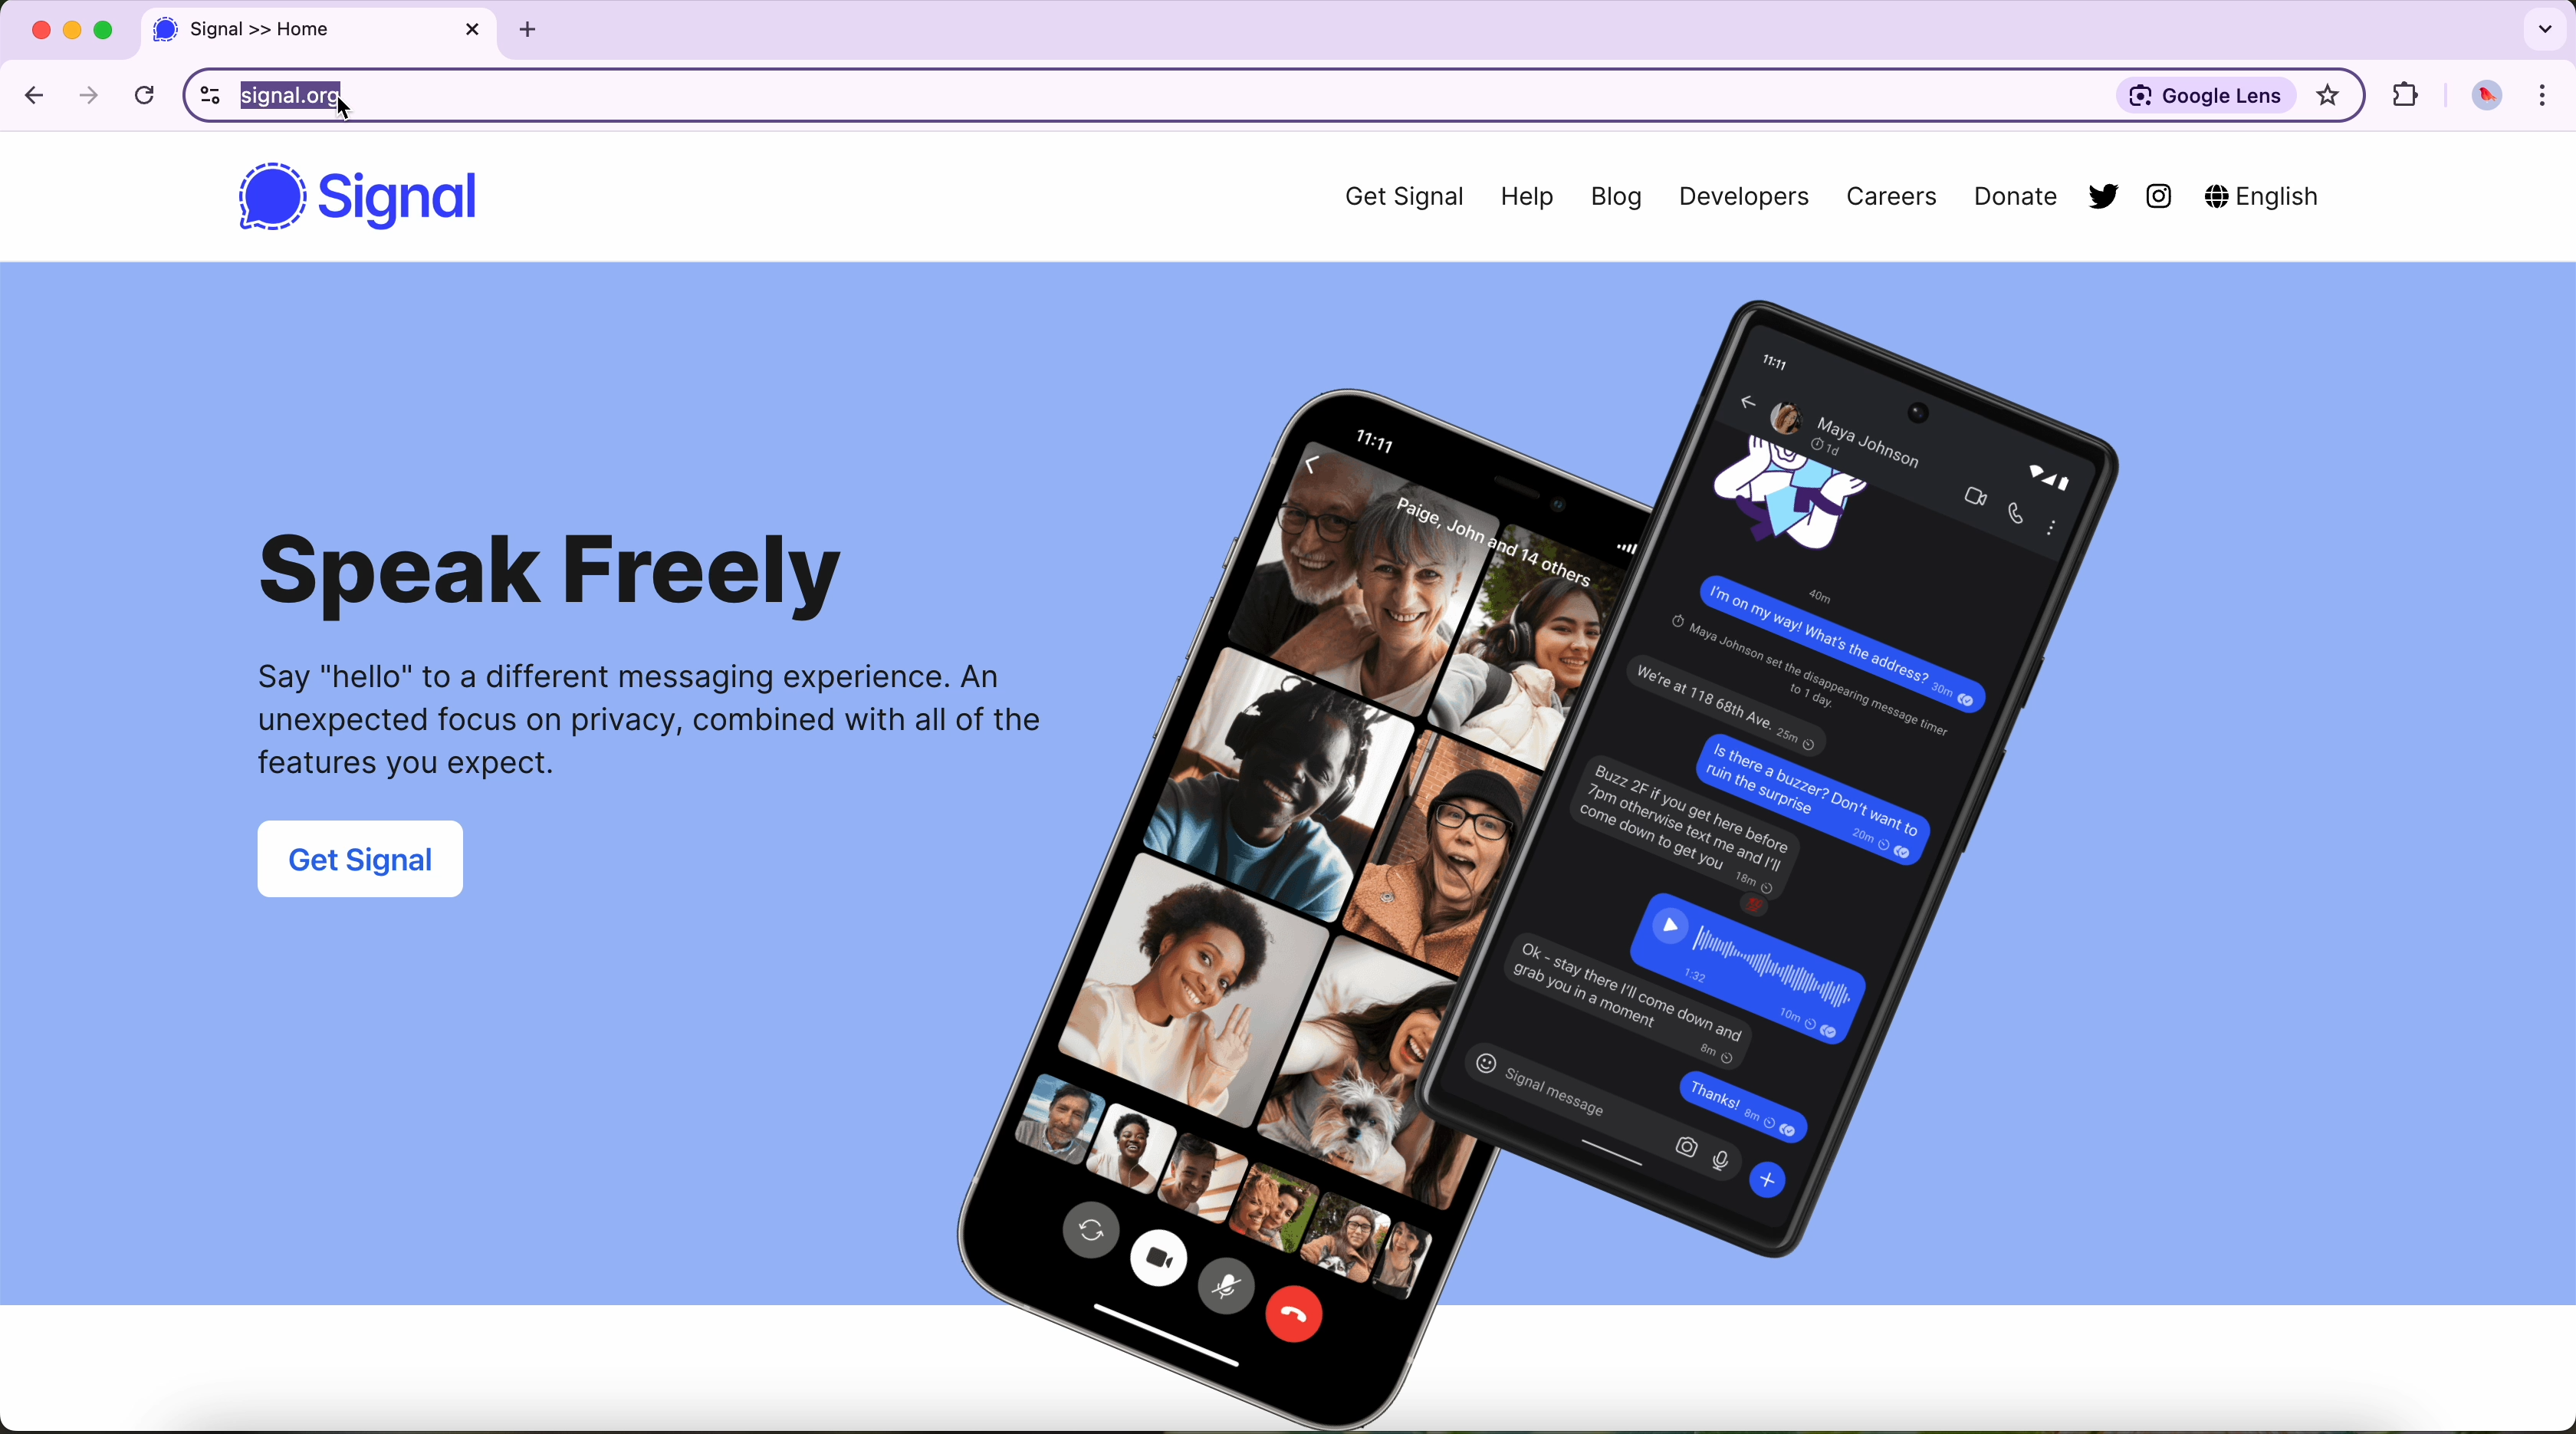 Image resolution: width=2576 pixels, height=1434 pixels. What do you see at coordinates (343, 110) in the screenshot?
I see `cursor` at bounding box center [343, 110].